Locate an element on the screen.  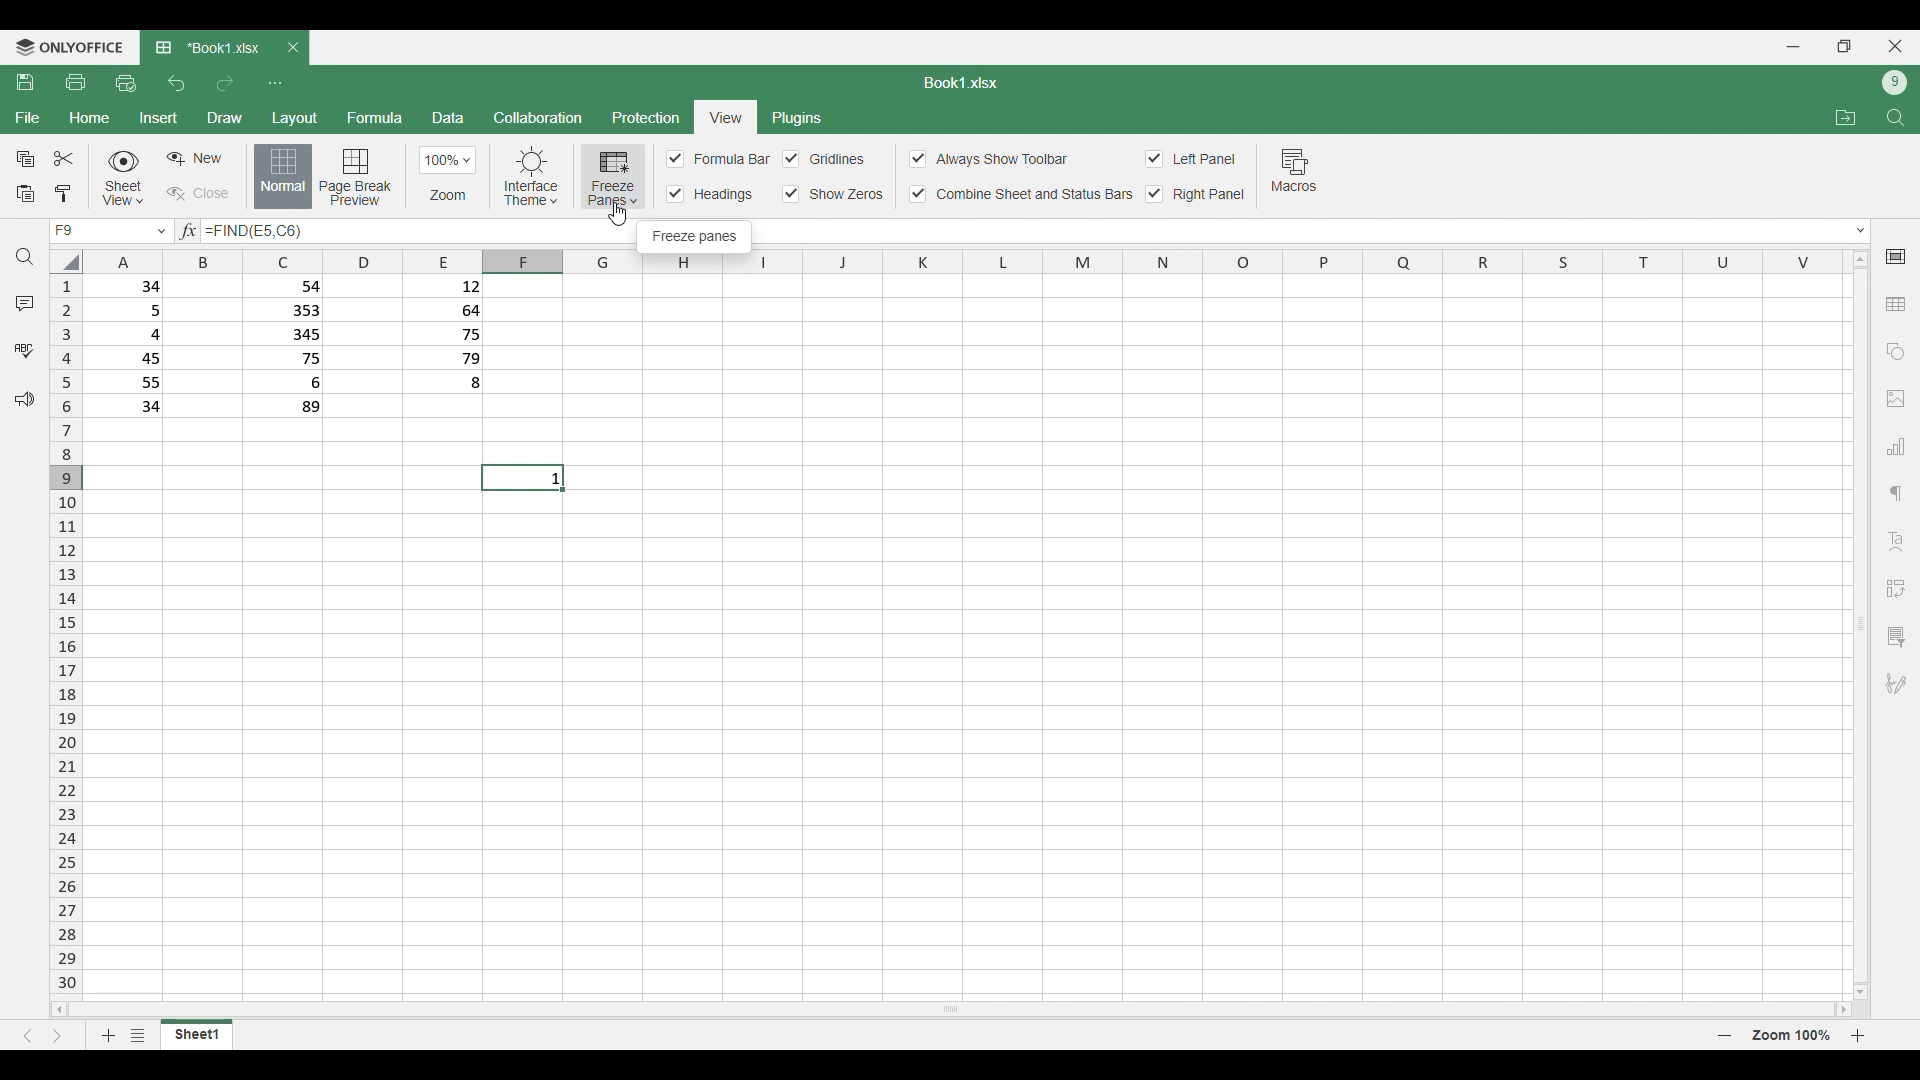
Current sheet is located at coordinates (198, 1035).